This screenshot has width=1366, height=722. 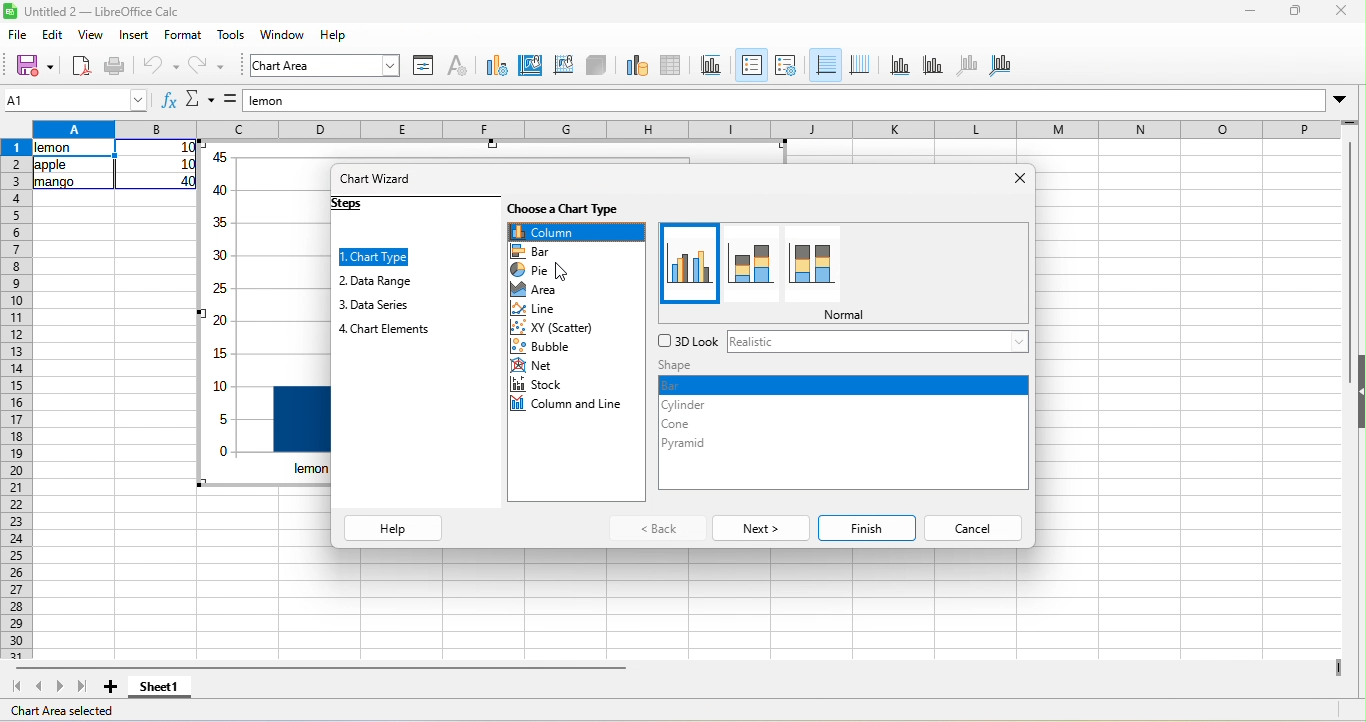 What do you see at coordinates (325, 66) in the screenshot?
I see `chart area` at bounding box center [325, 66].